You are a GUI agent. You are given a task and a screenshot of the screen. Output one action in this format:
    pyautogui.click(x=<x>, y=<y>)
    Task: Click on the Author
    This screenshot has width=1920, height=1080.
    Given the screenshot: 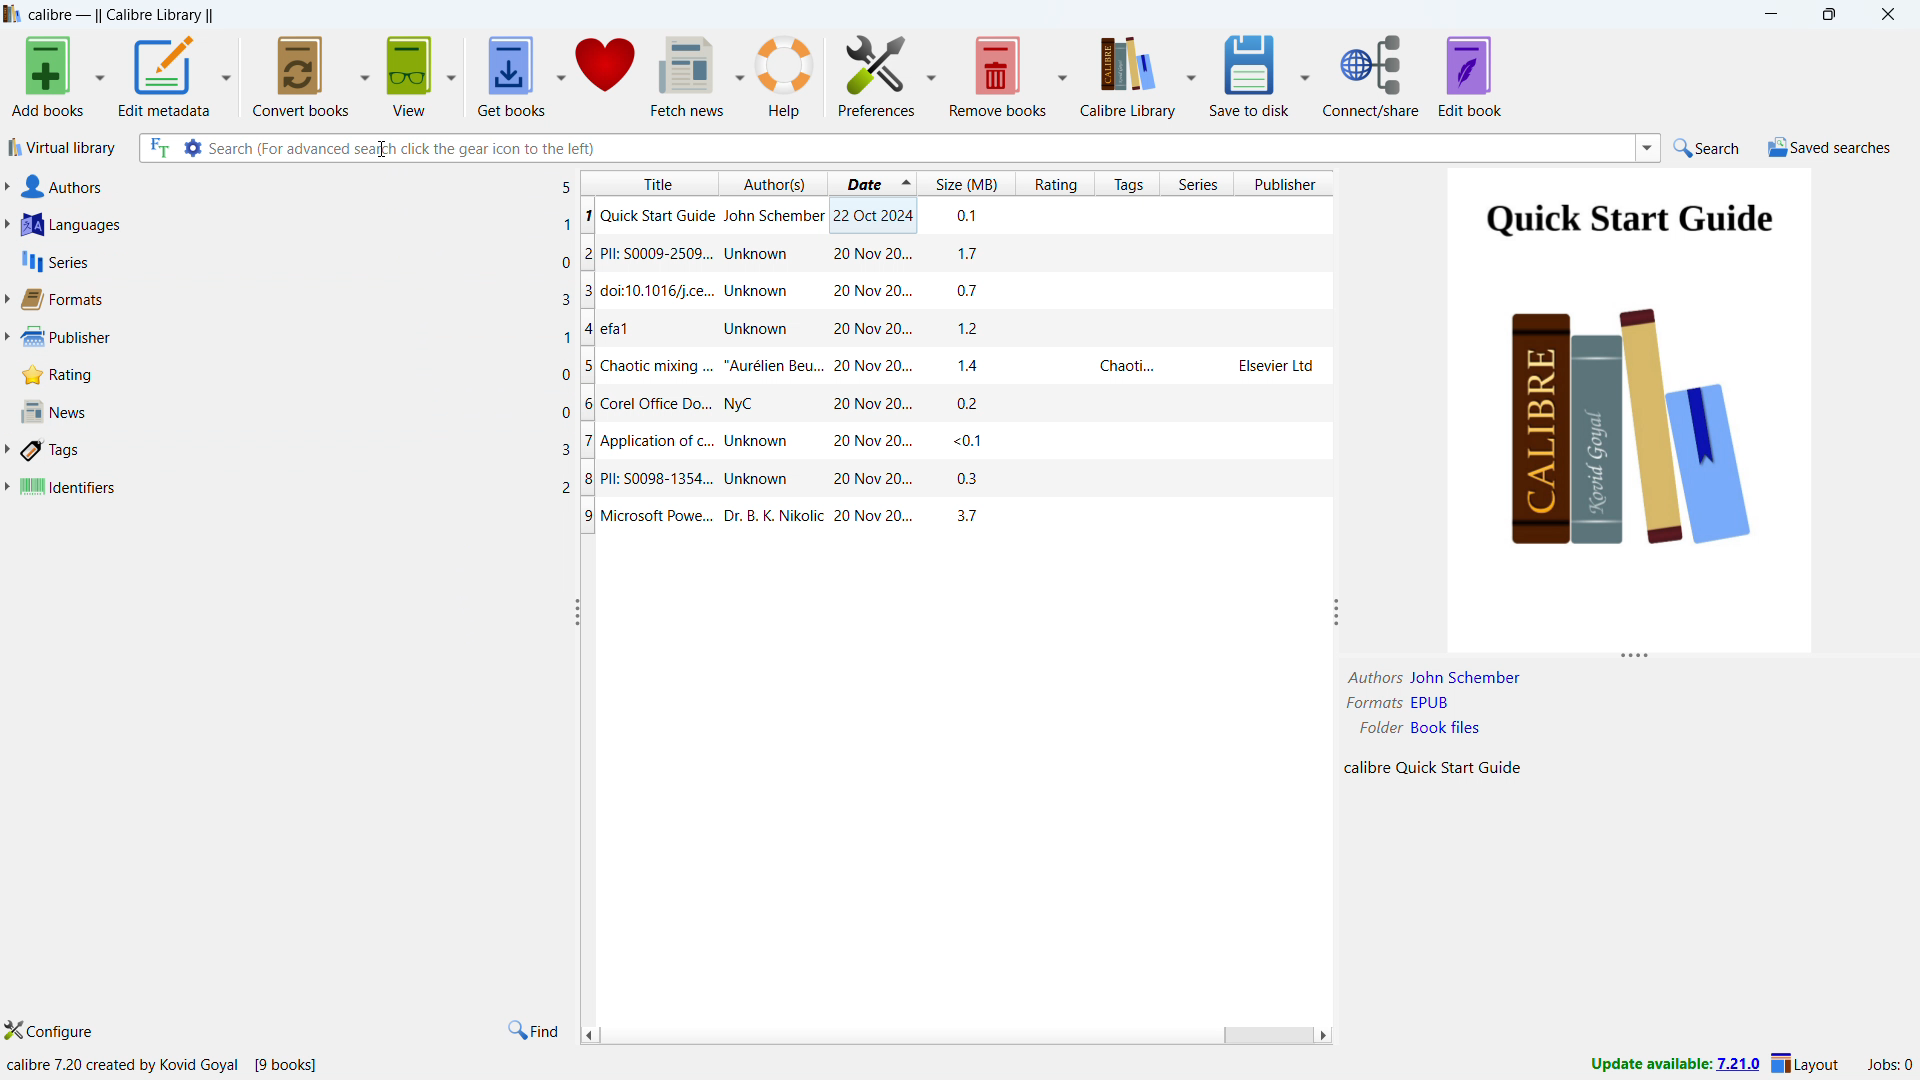 What is the action you would take?
    pyautogui.click(x=1373, y=676)
    